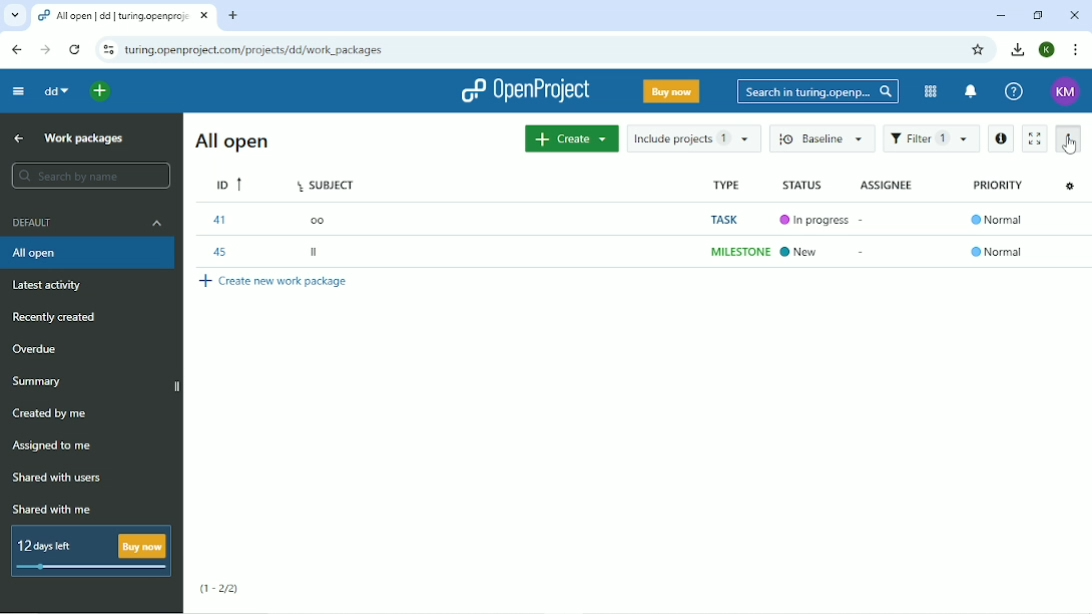 This screenshot has height=614, width=1092. What do you see at coordinates (721, 219) in the screenshot?
I see `Task` at bounding box center [721, 219].